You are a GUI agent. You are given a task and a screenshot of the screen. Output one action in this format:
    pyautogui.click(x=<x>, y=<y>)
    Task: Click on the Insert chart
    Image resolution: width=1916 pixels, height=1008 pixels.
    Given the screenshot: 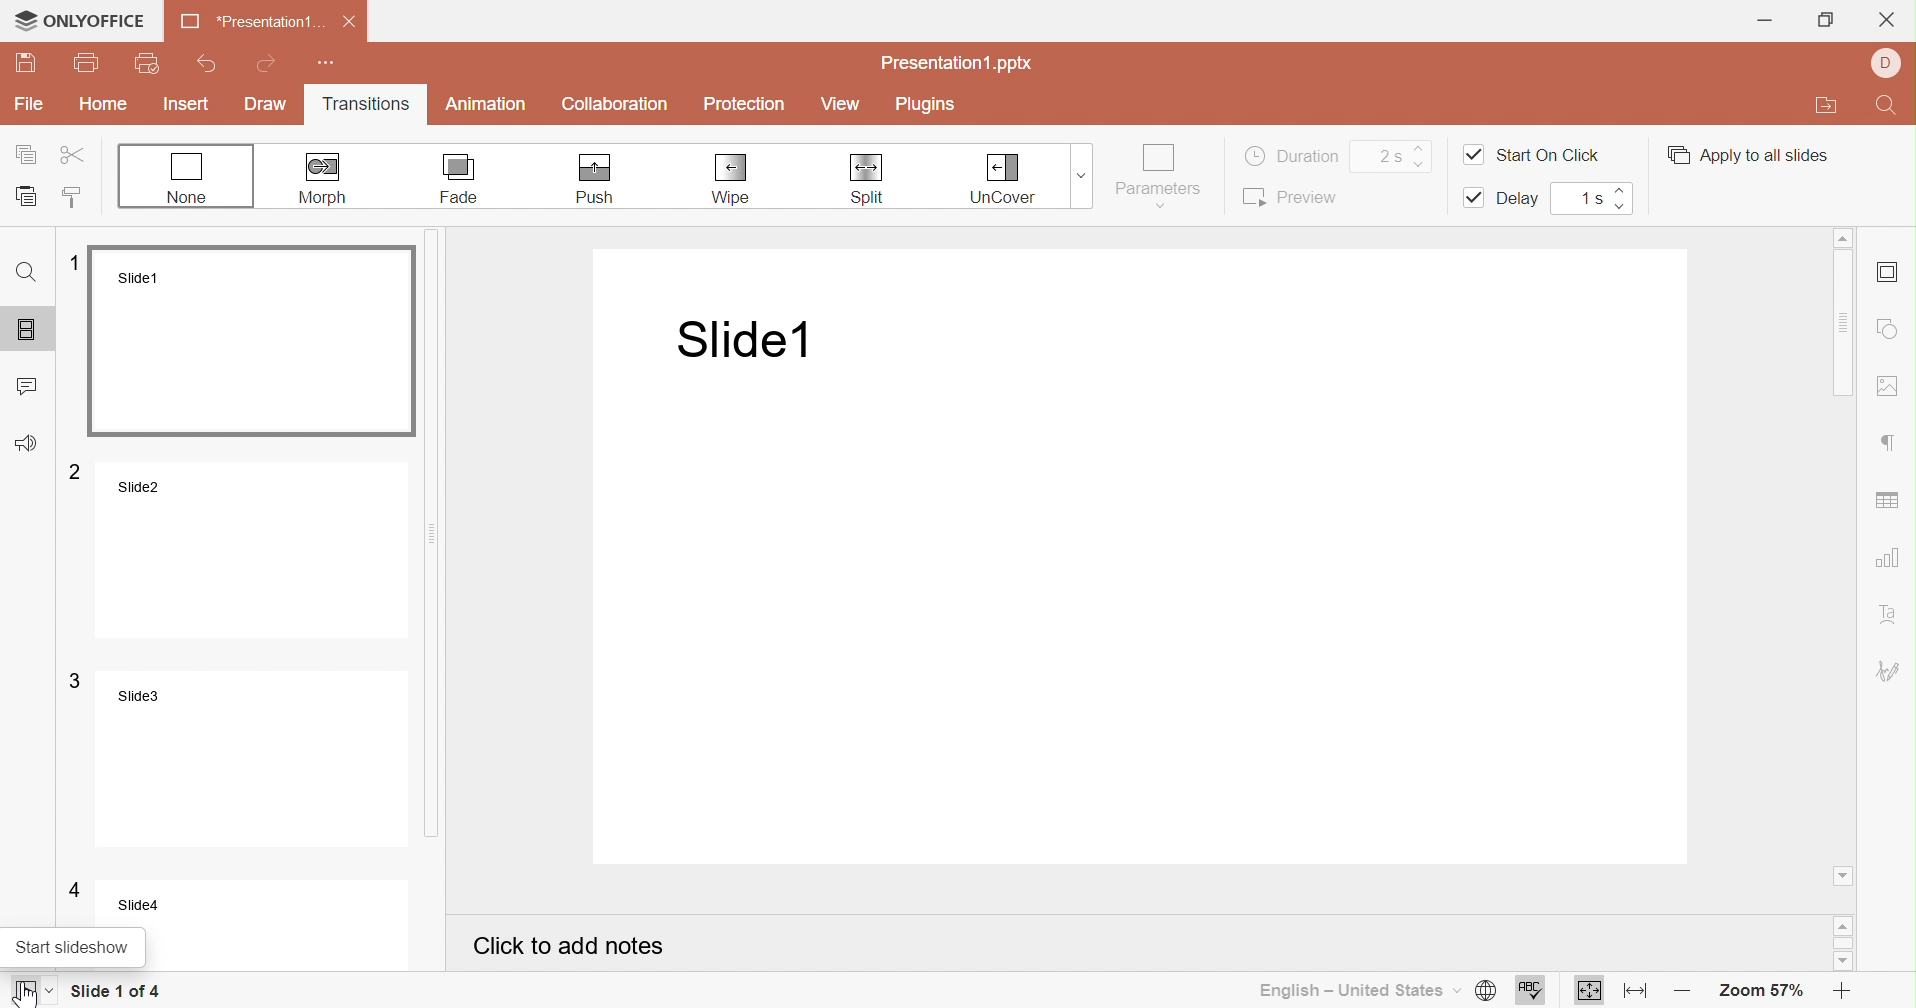 What is the action you would take?
    pyautogui.click(x=1891, y=496)
    